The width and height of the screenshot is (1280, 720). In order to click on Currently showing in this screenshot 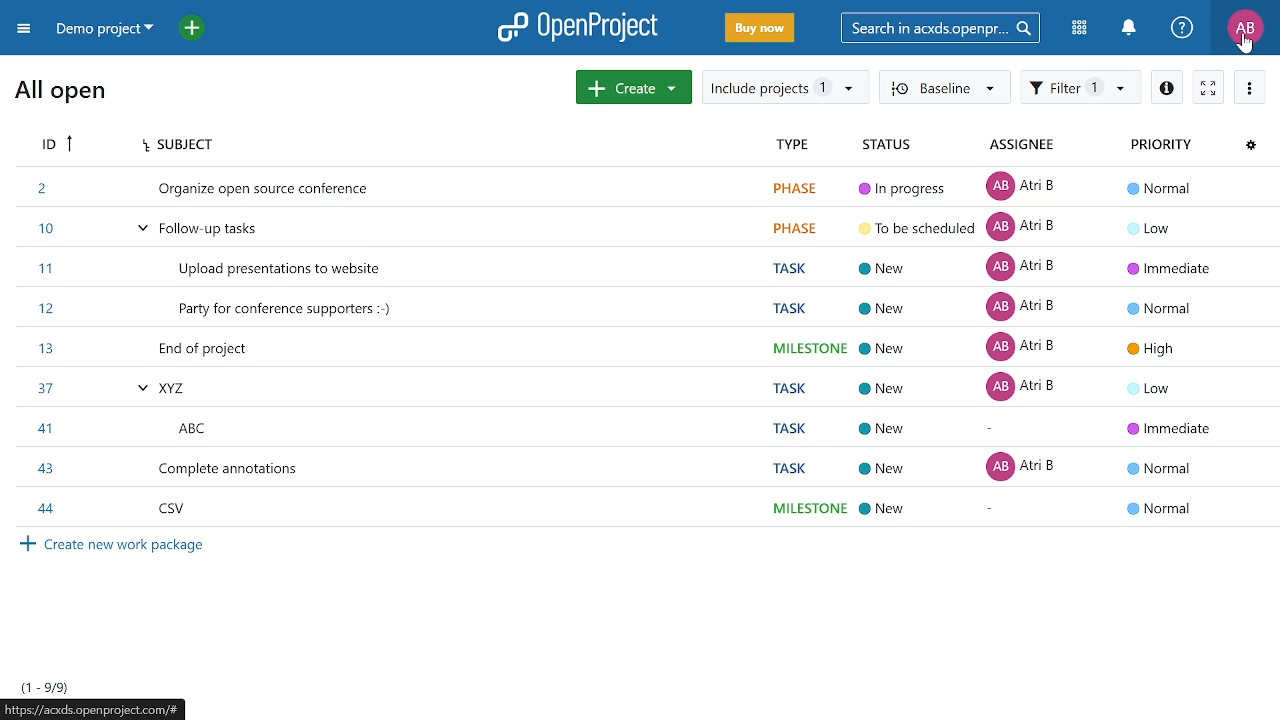, I will do `click(43, 686)`.